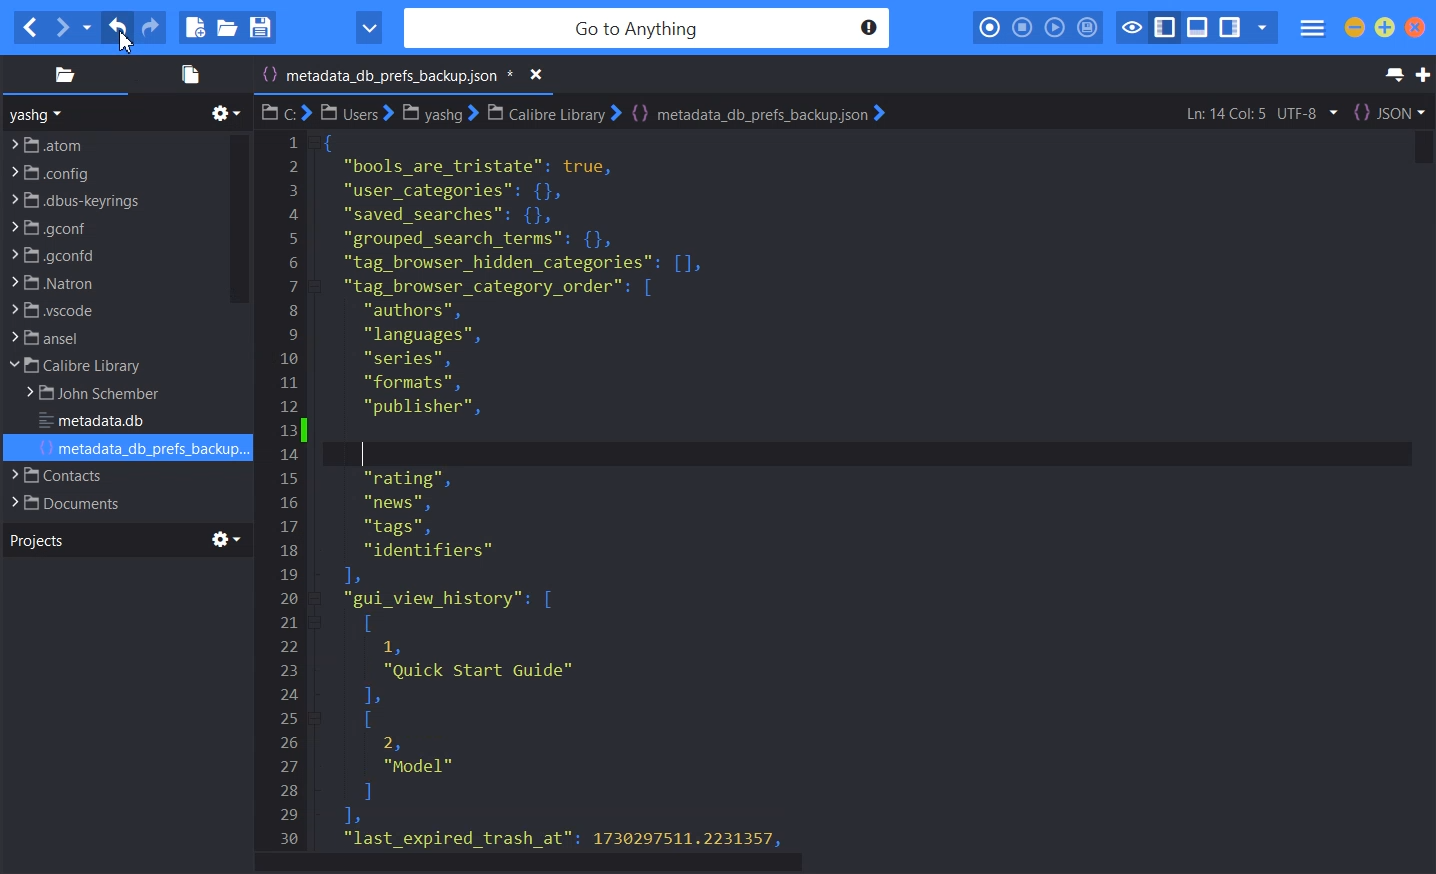 The image size is (1436, 874). Describe the element at coordinates (1198, 28) in the screenshot. I see `Show/hide bottom pane` at that location.